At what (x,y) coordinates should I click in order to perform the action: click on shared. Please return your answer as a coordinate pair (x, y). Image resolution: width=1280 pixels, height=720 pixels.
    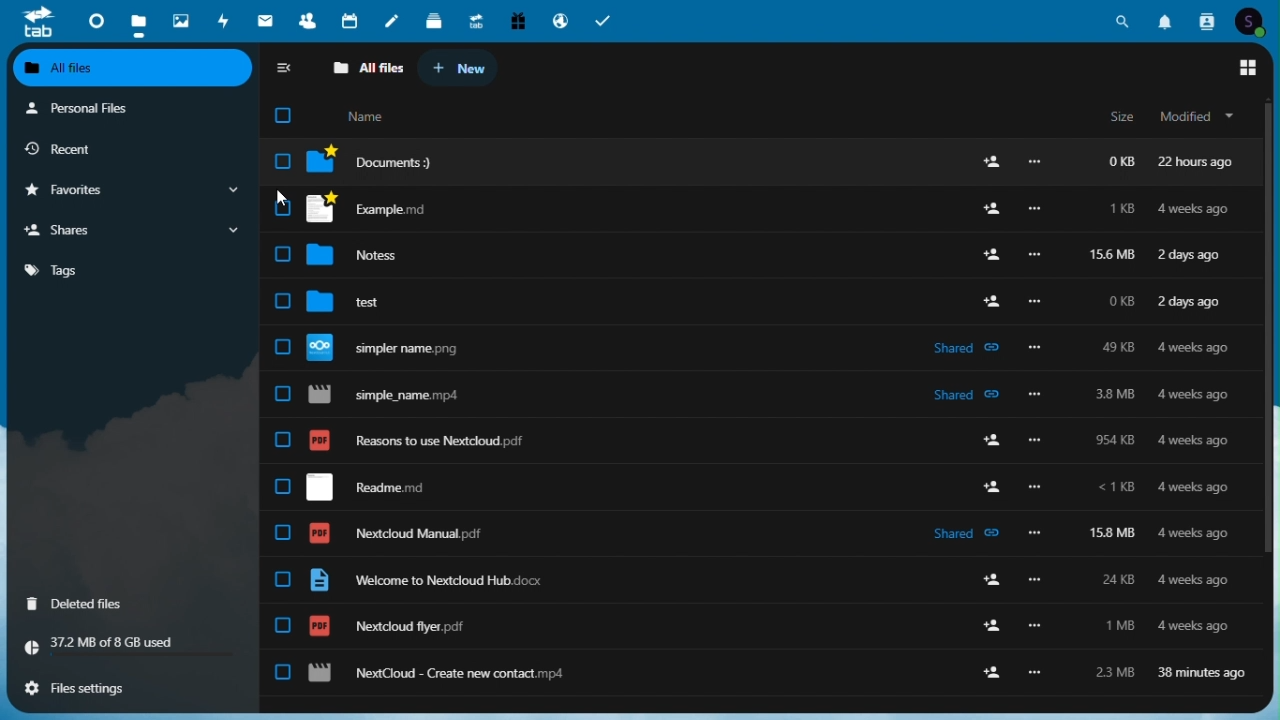
    Looking at the image, I should click on (968, 393).